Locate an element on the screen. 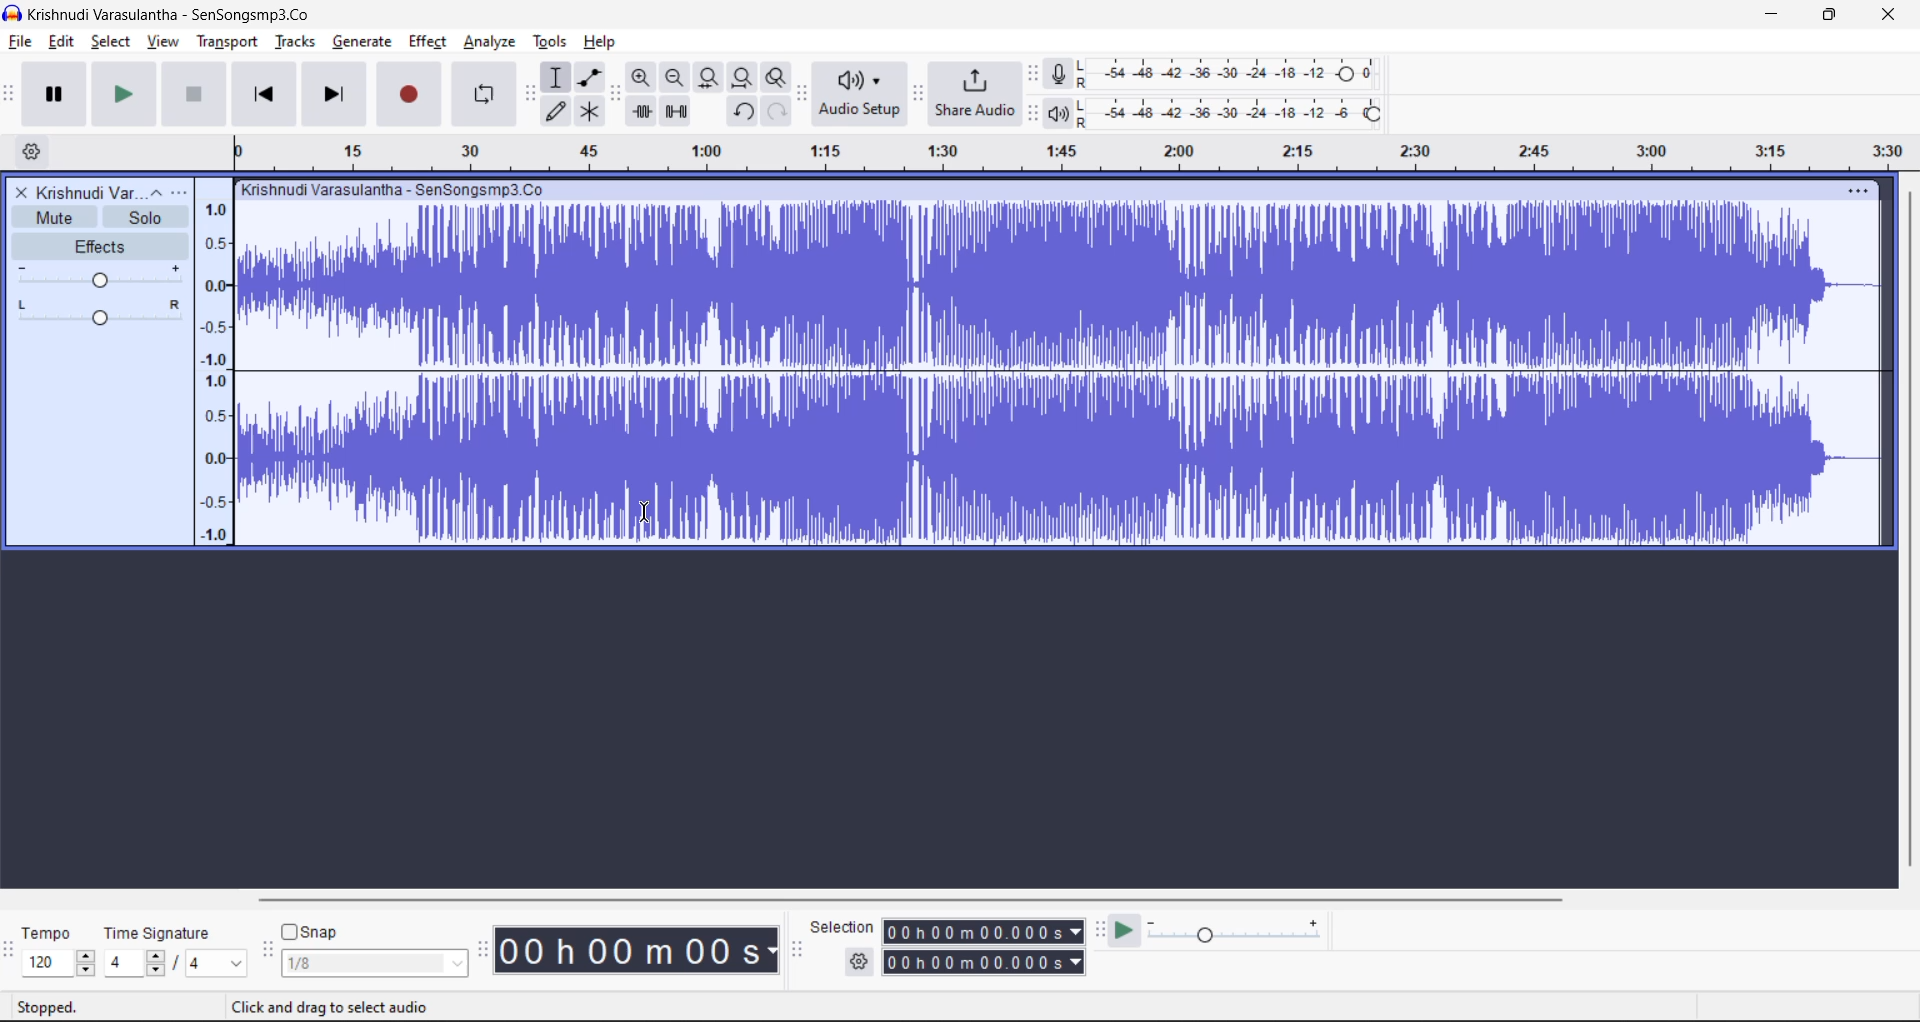  play at speed is located at coordinates (1124, 931).